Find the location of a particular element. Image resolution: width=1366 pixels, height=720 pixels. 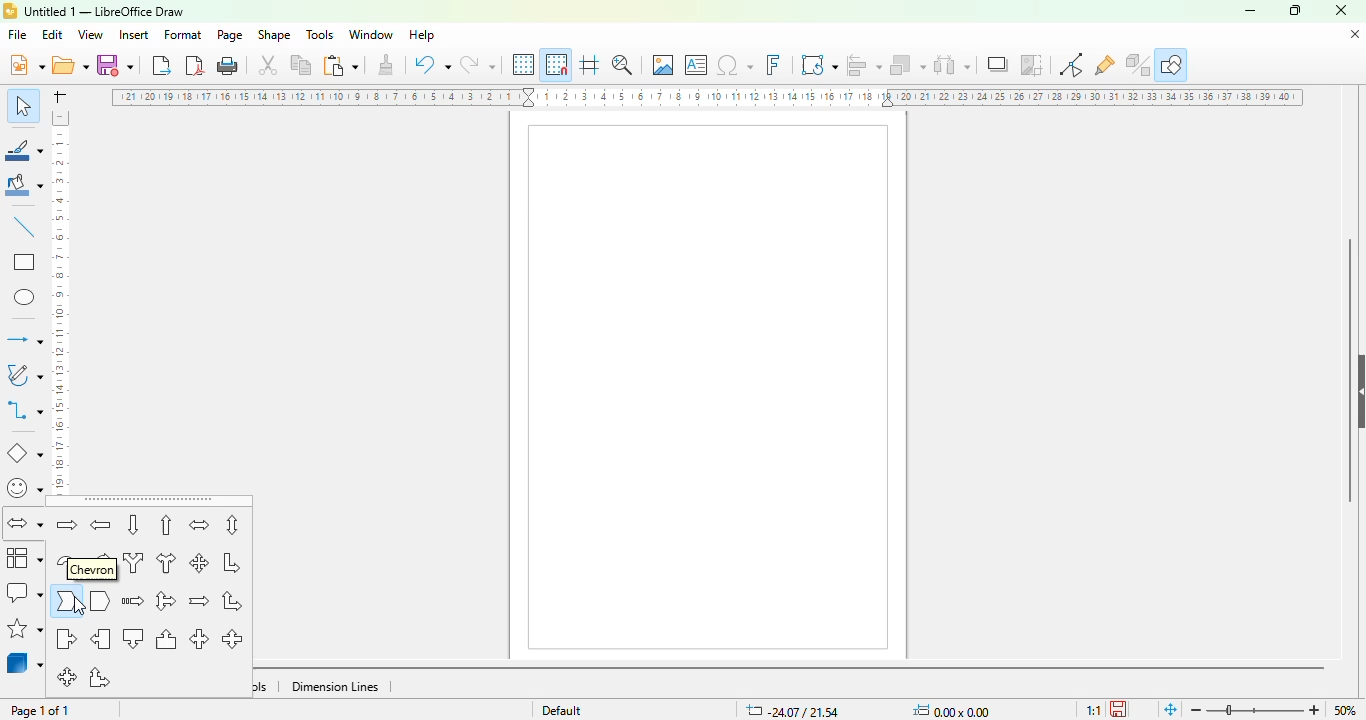

save is located at coordinates (115, 65).